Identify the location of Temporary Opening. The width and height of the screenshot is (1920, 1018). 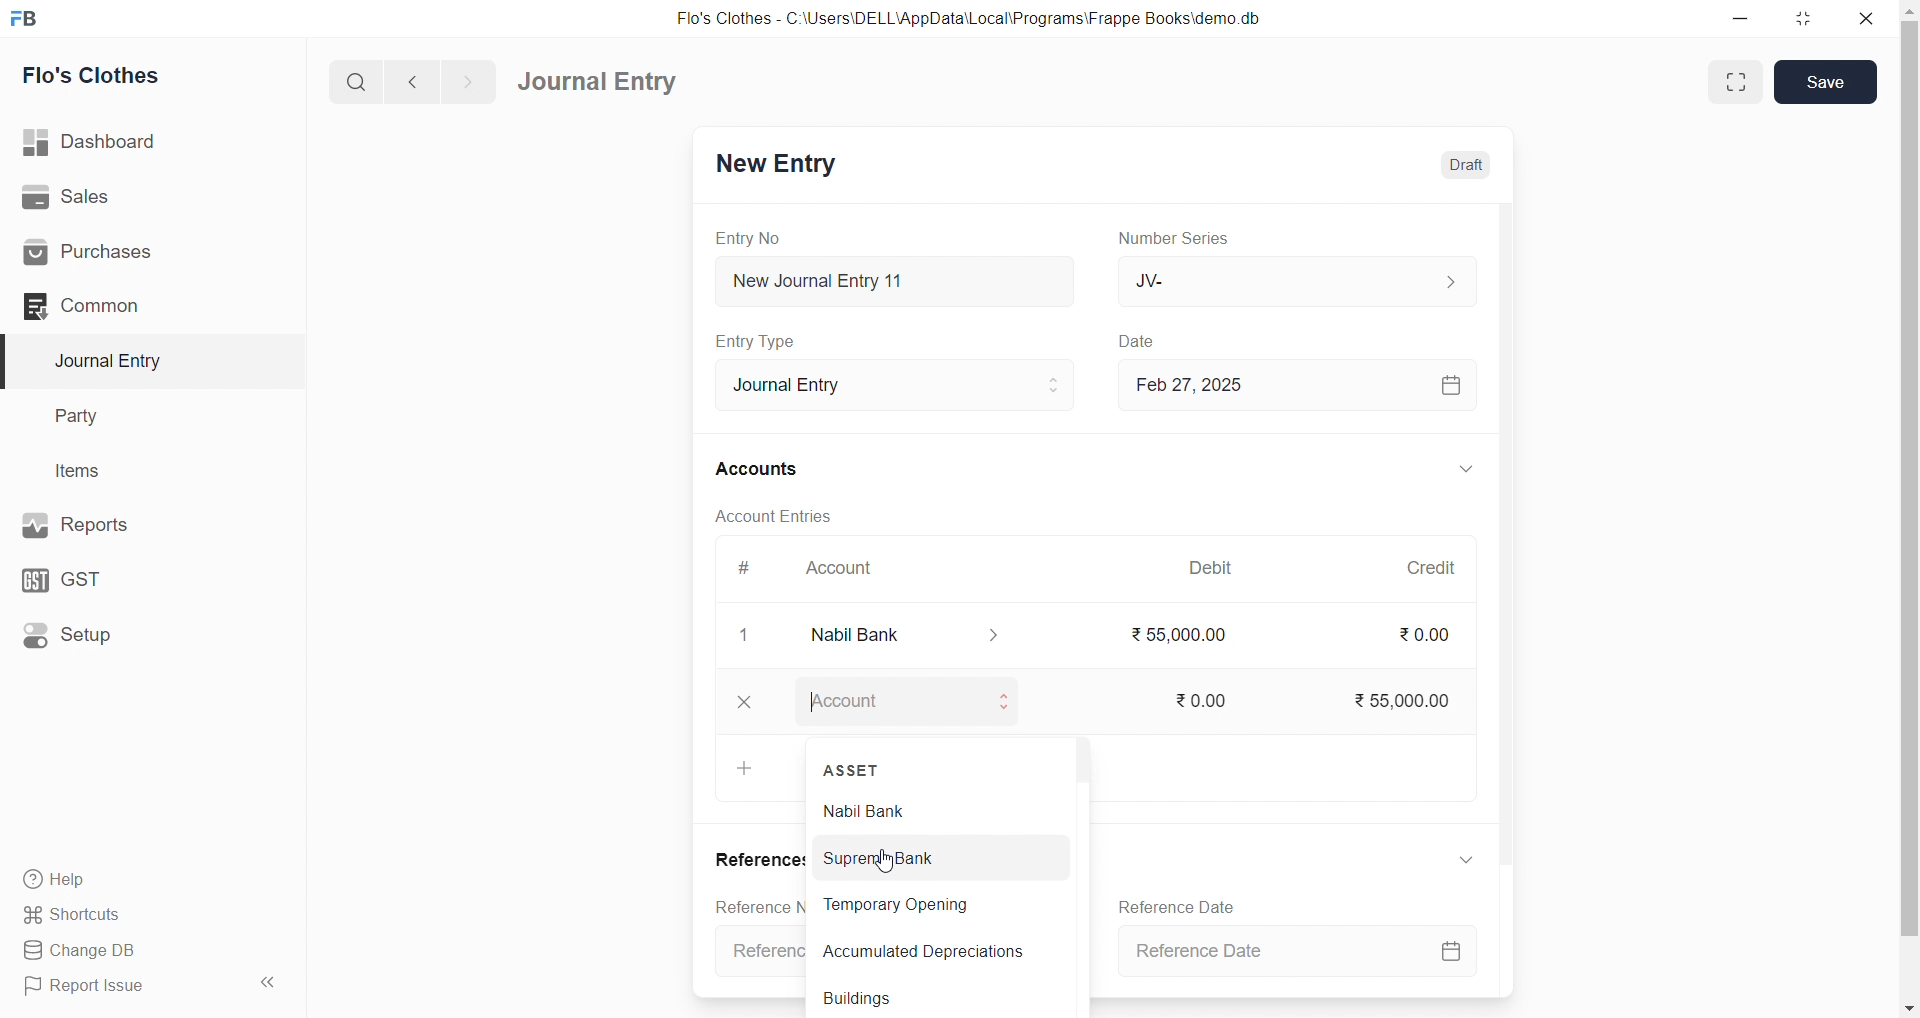
(929, 906).